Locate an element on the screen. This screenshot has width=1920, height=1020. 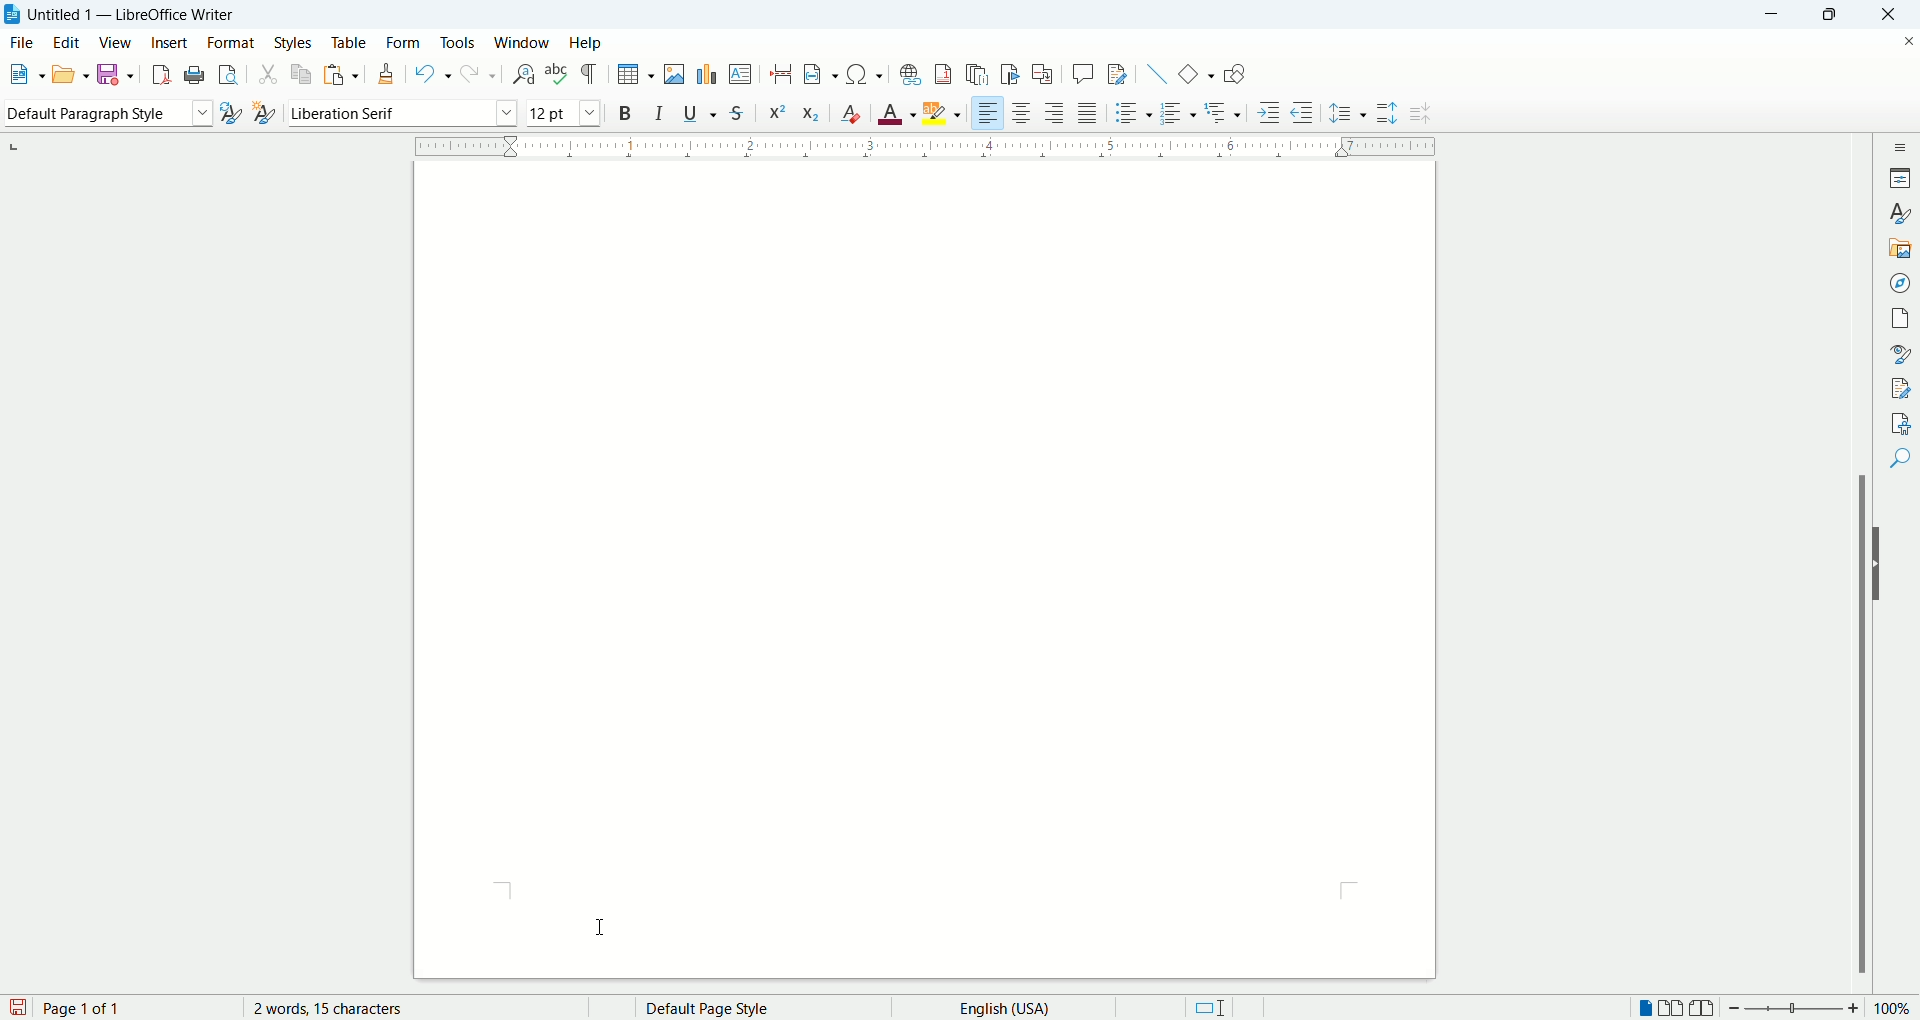
copy is located at coordinates (303, 73).